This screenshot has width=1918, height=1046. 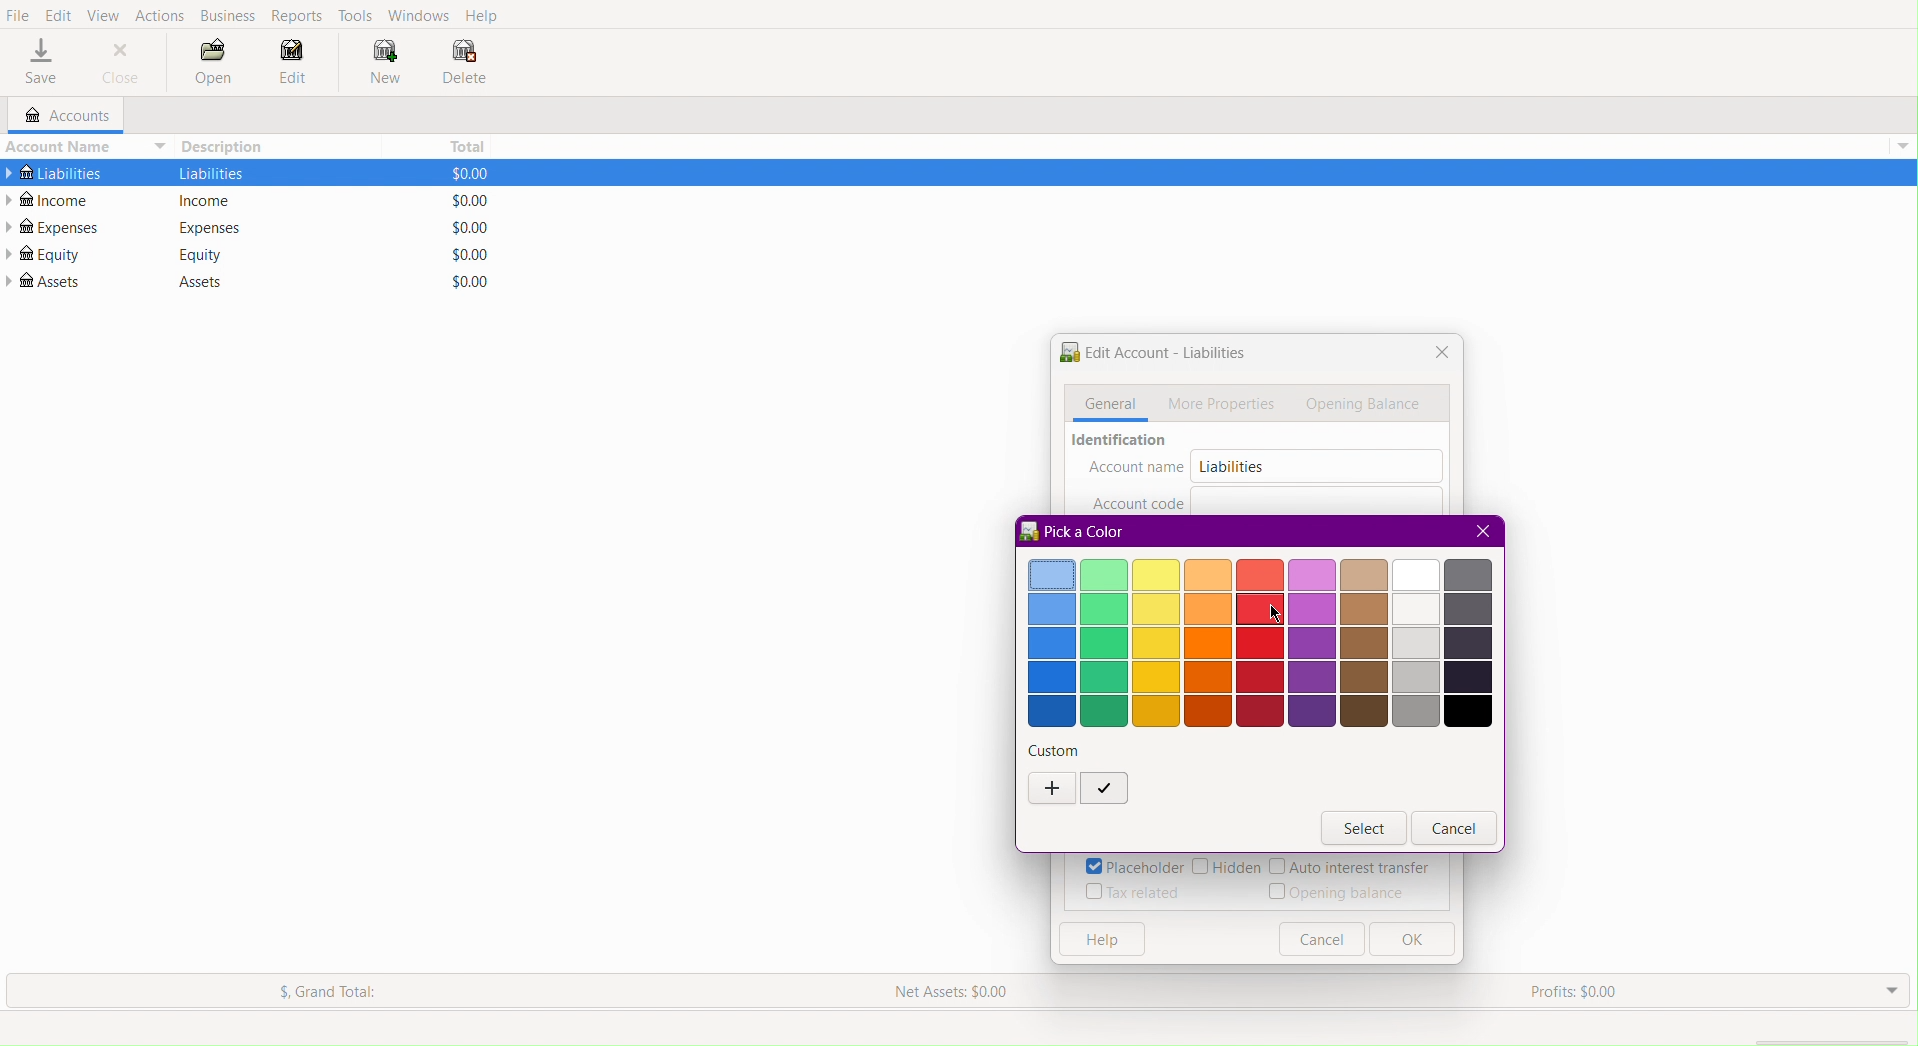 I want to click on Opening Balance, so click(x=1367, y=405).